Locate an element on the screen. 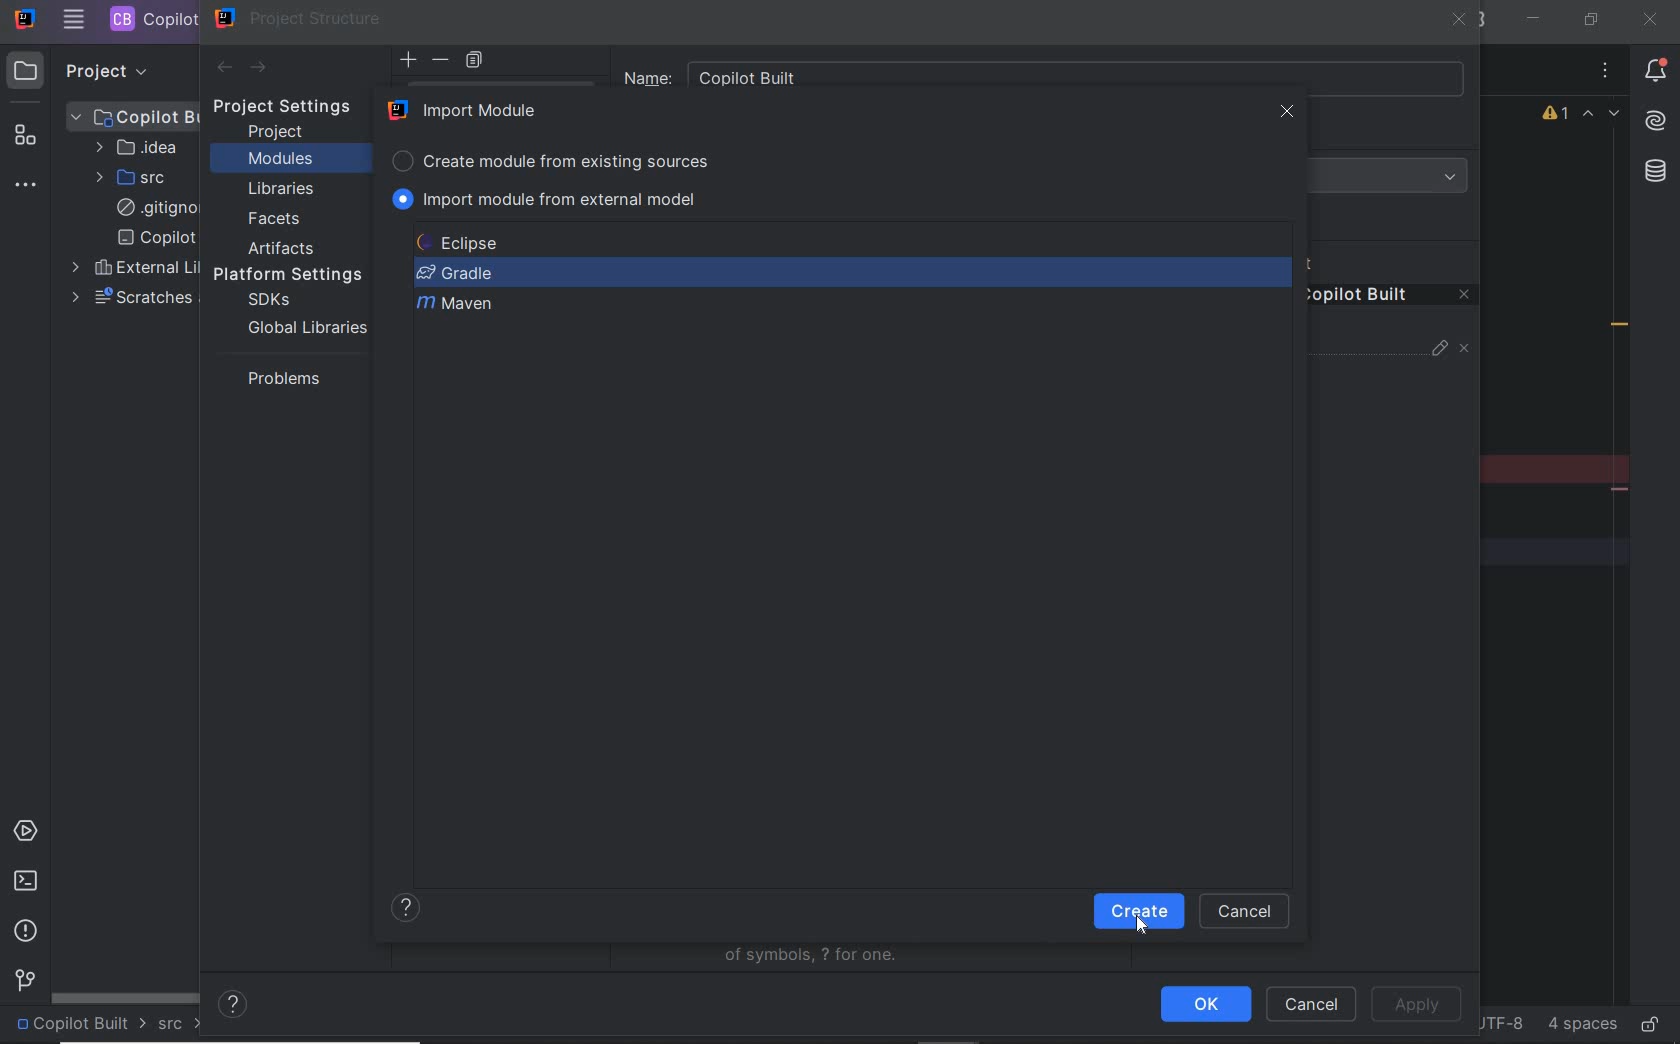  AI Assistant is located at coordinates (1654, 121).